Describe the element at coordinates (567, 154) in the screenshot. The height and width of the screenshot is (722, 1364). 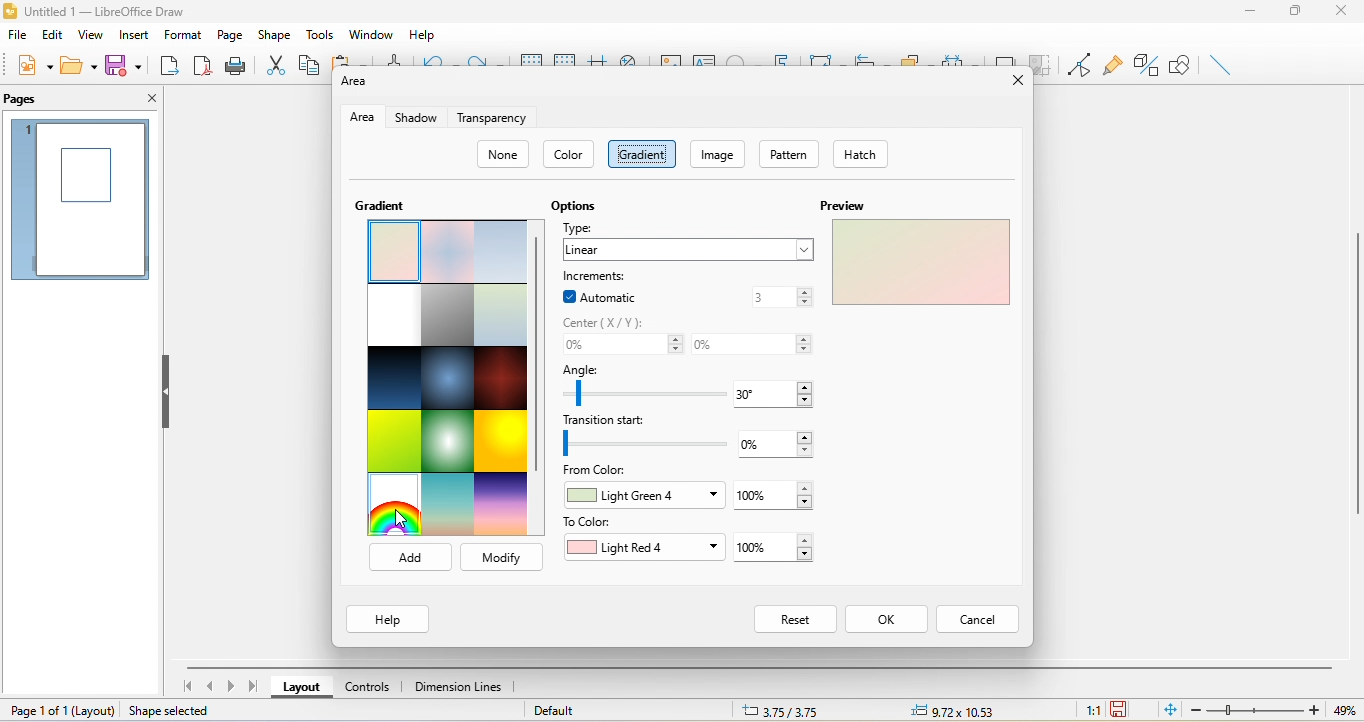
I see `color` at that location.